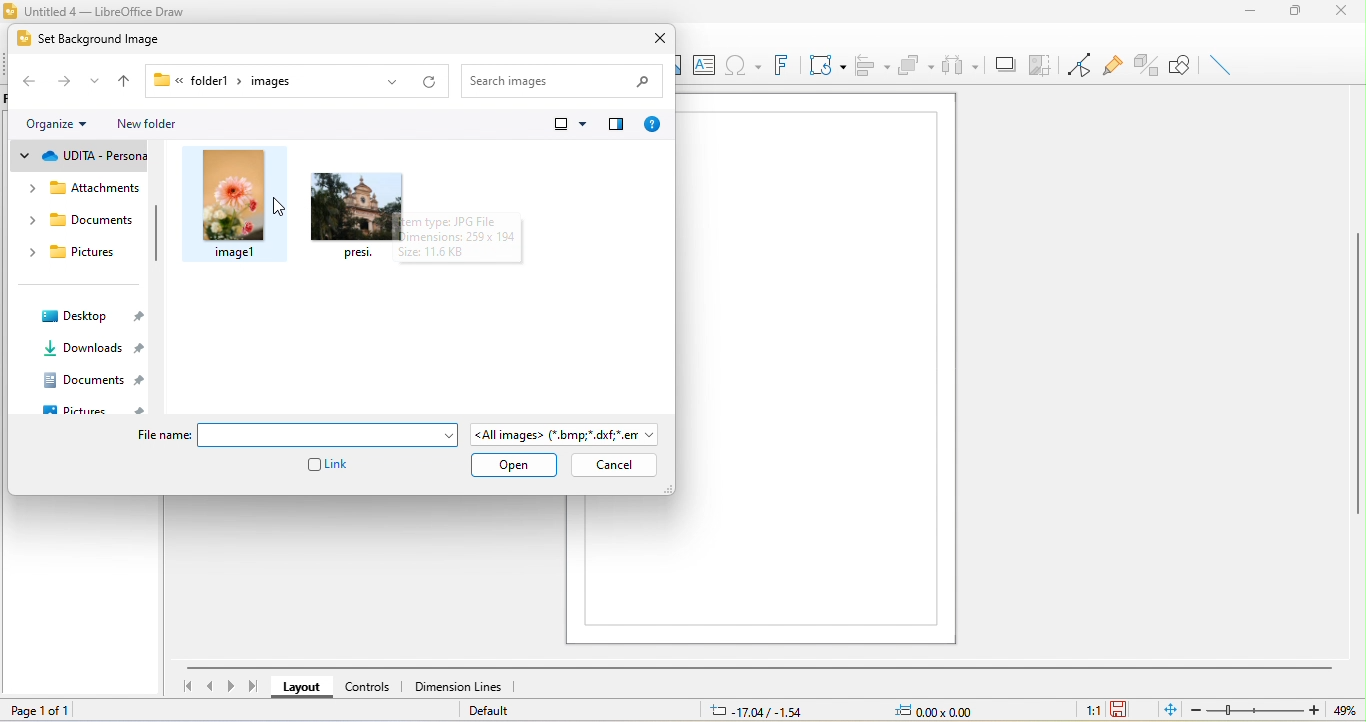  What do you see at coordinates (333, 436) in the screenshot?
I see `file name` at bounding box center [333, 436].